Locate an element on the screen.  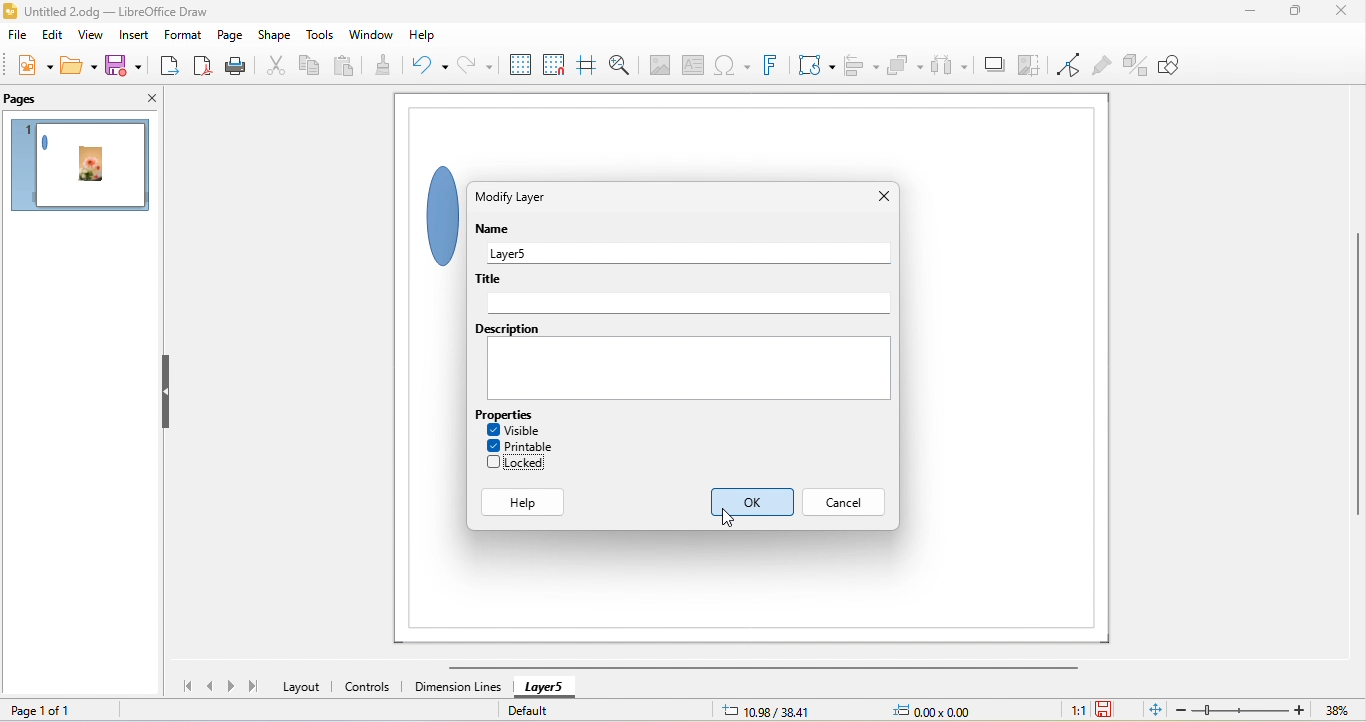
helpline while moving is located at coordinates (586, 64).